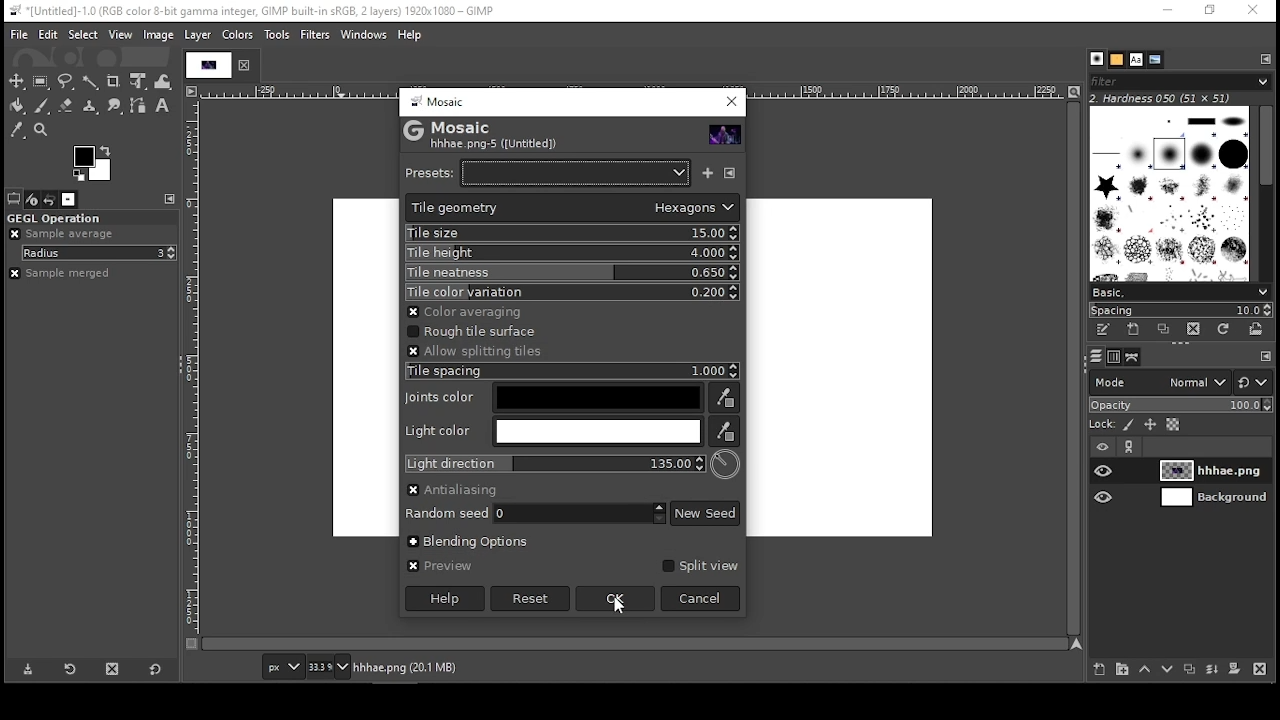 This screenshot has width=1280, height=720. I want to click on images, so click(69, 200).